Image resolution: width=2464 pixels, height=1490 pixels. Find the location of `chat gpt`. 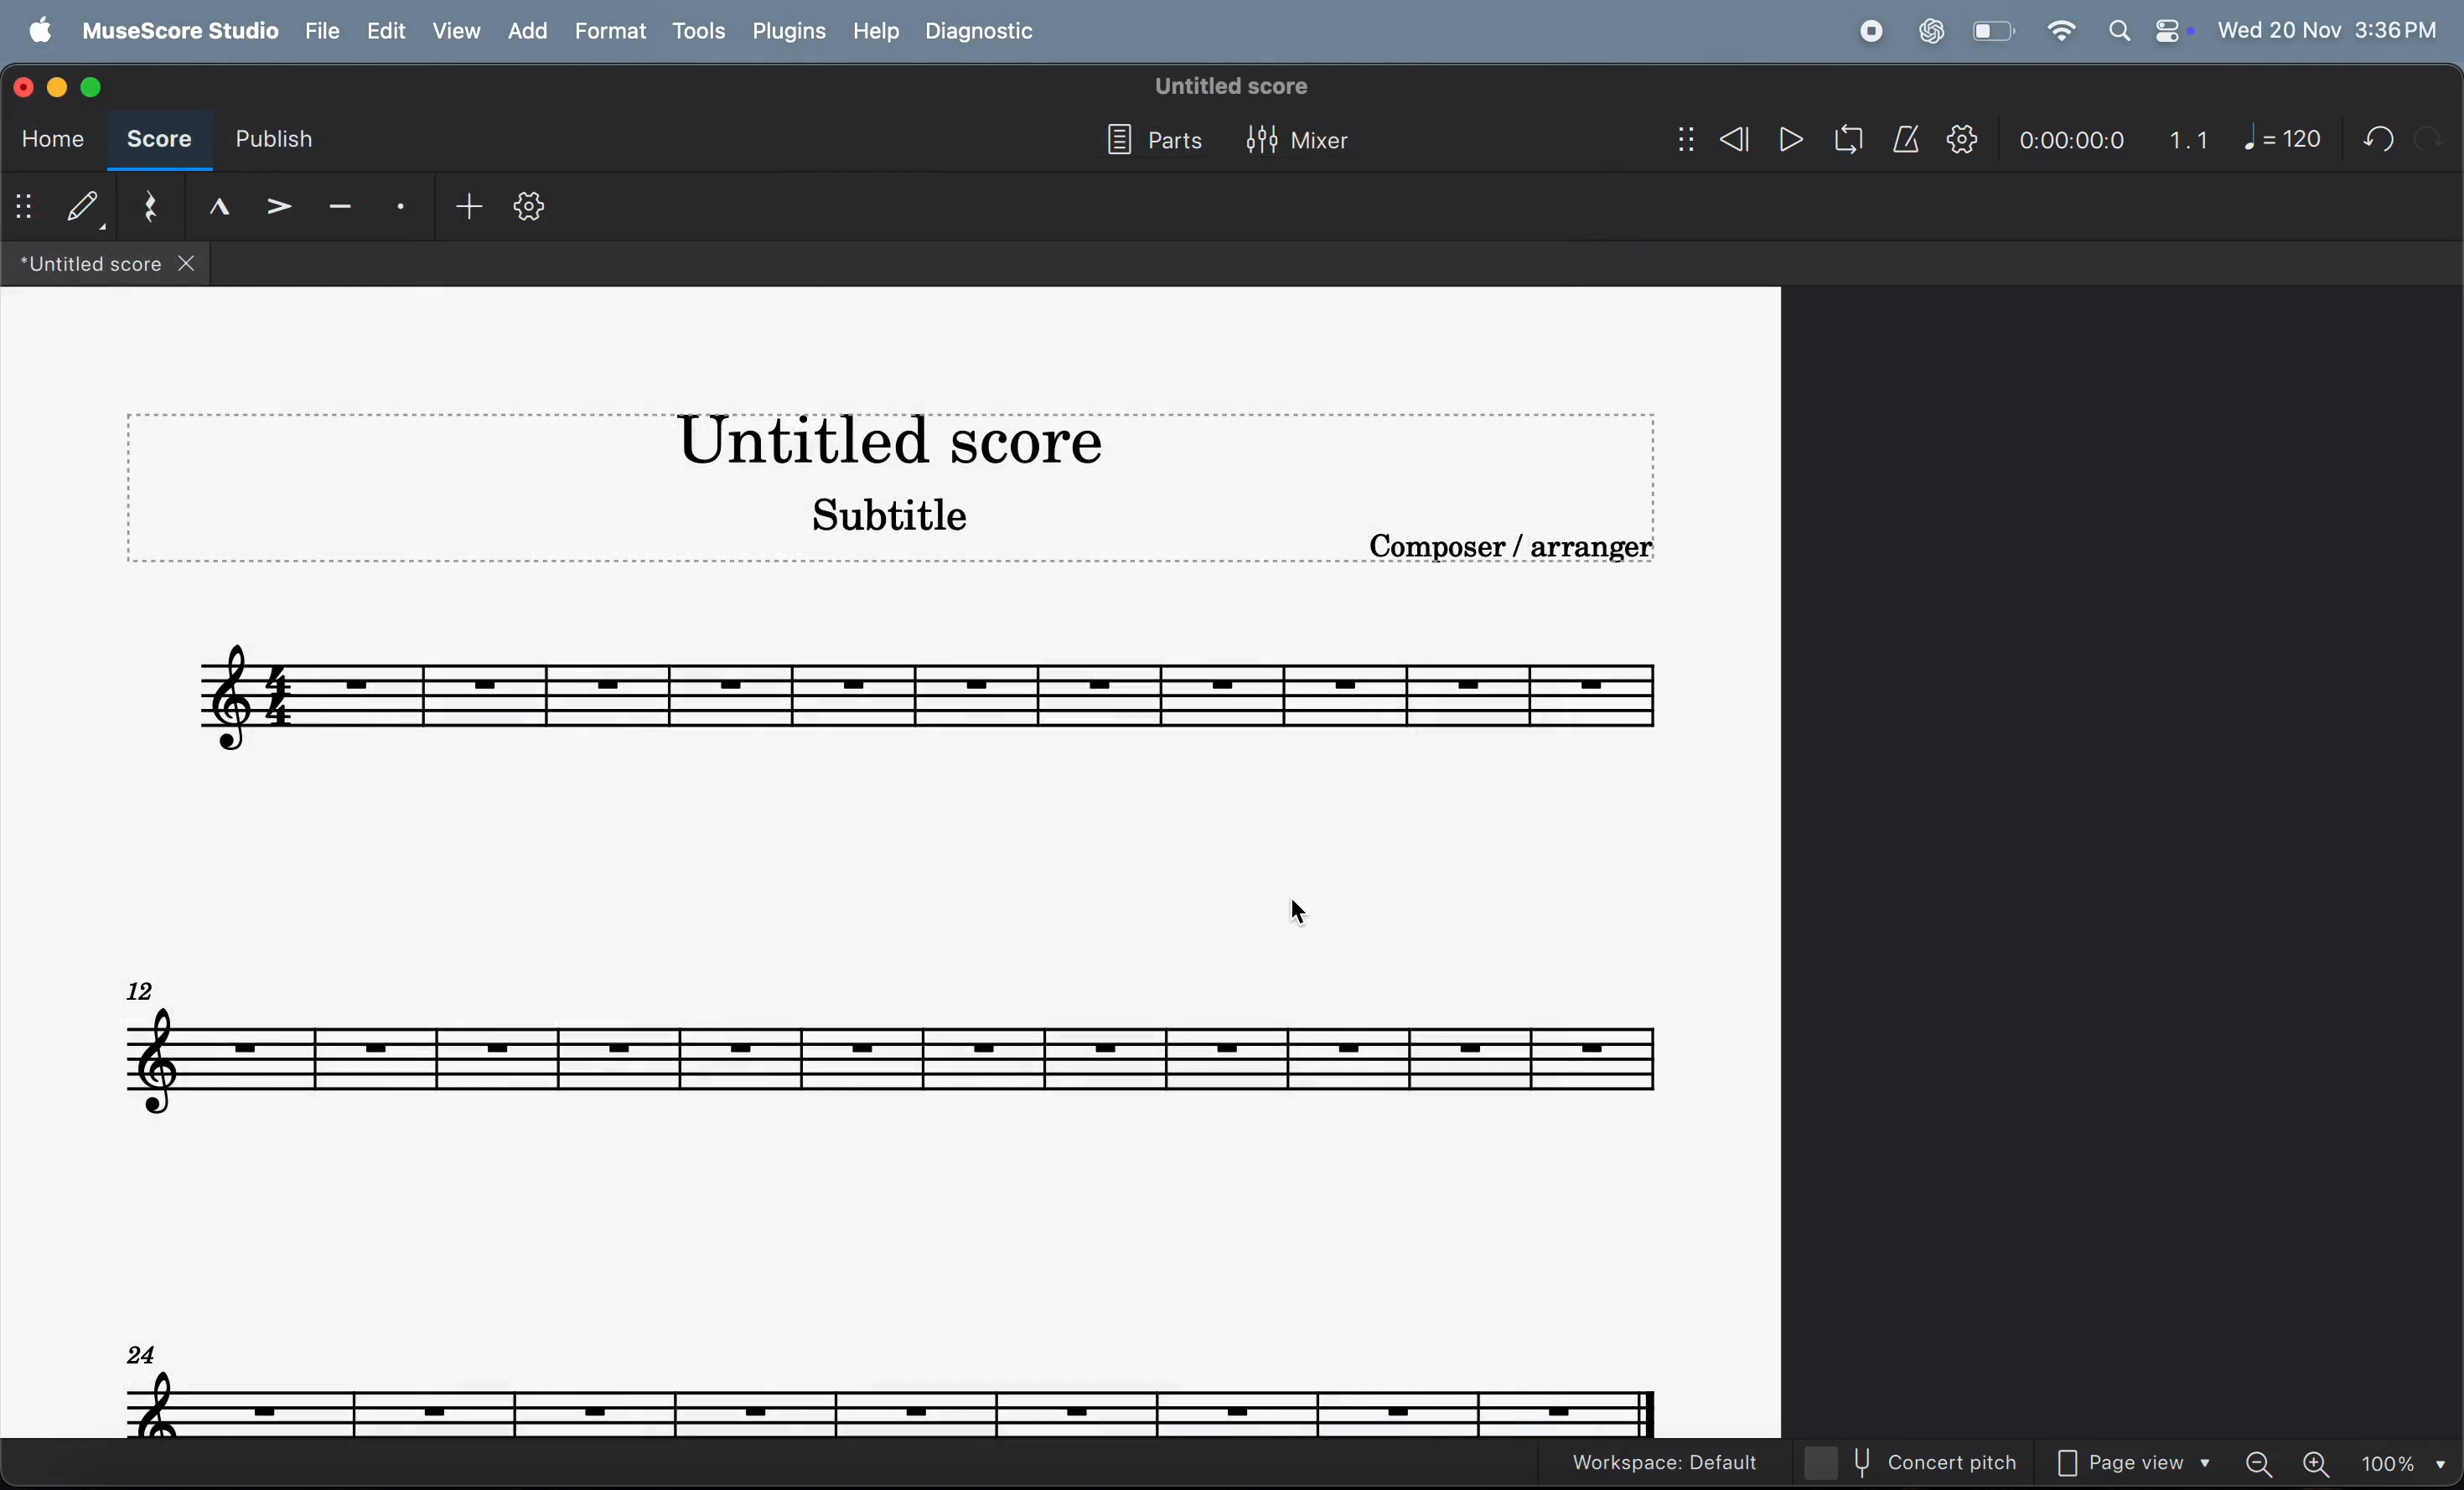

chat gpt is located at coordinates (1932, 31).